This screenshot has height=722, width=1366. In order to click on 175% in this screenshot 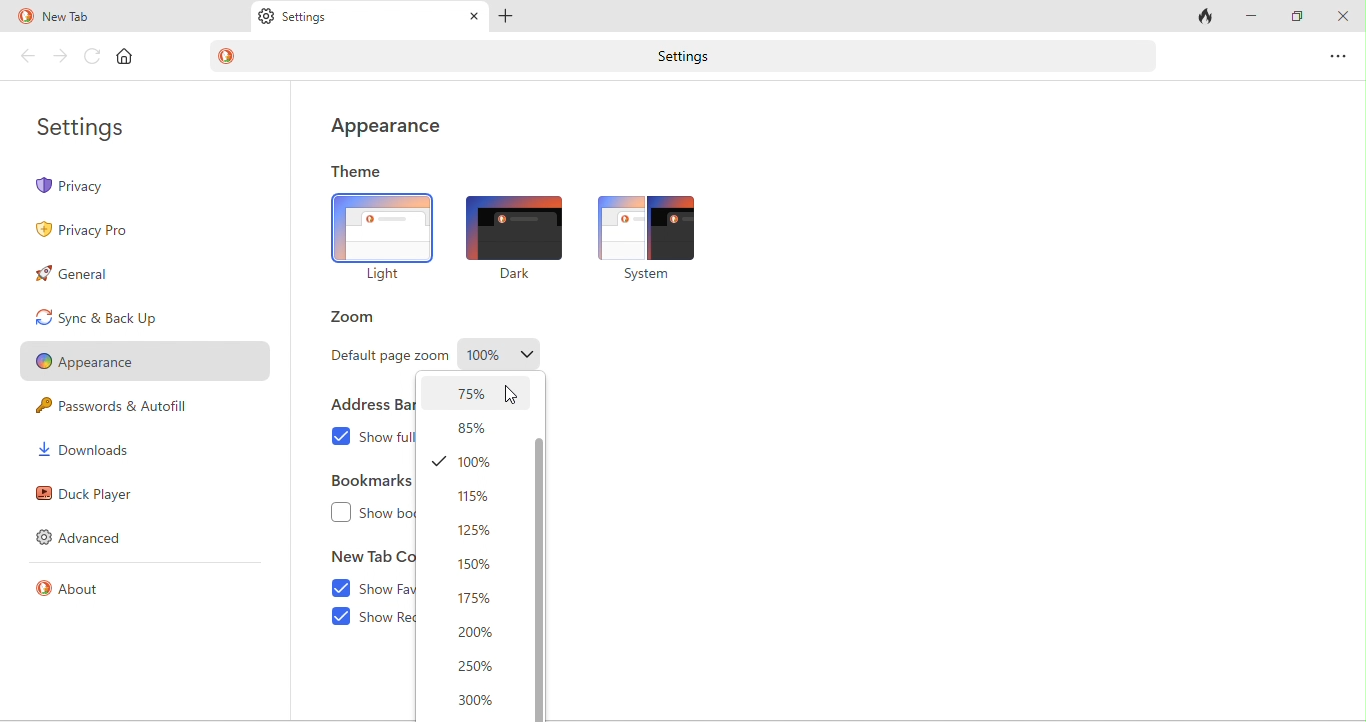, I will do `click(479, 599)`.